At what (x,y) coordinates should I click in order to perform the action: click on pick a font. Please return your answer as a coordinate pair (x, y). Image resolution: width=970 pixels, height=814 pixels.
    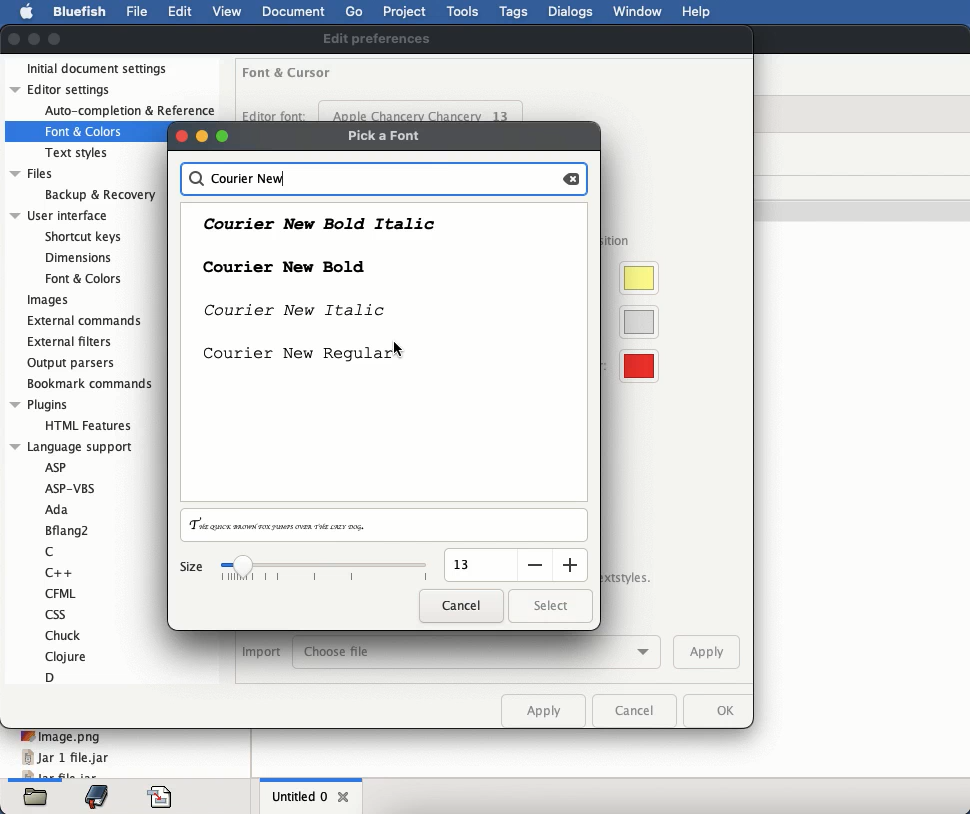
    Looking at the image, I should click on (386, 139).